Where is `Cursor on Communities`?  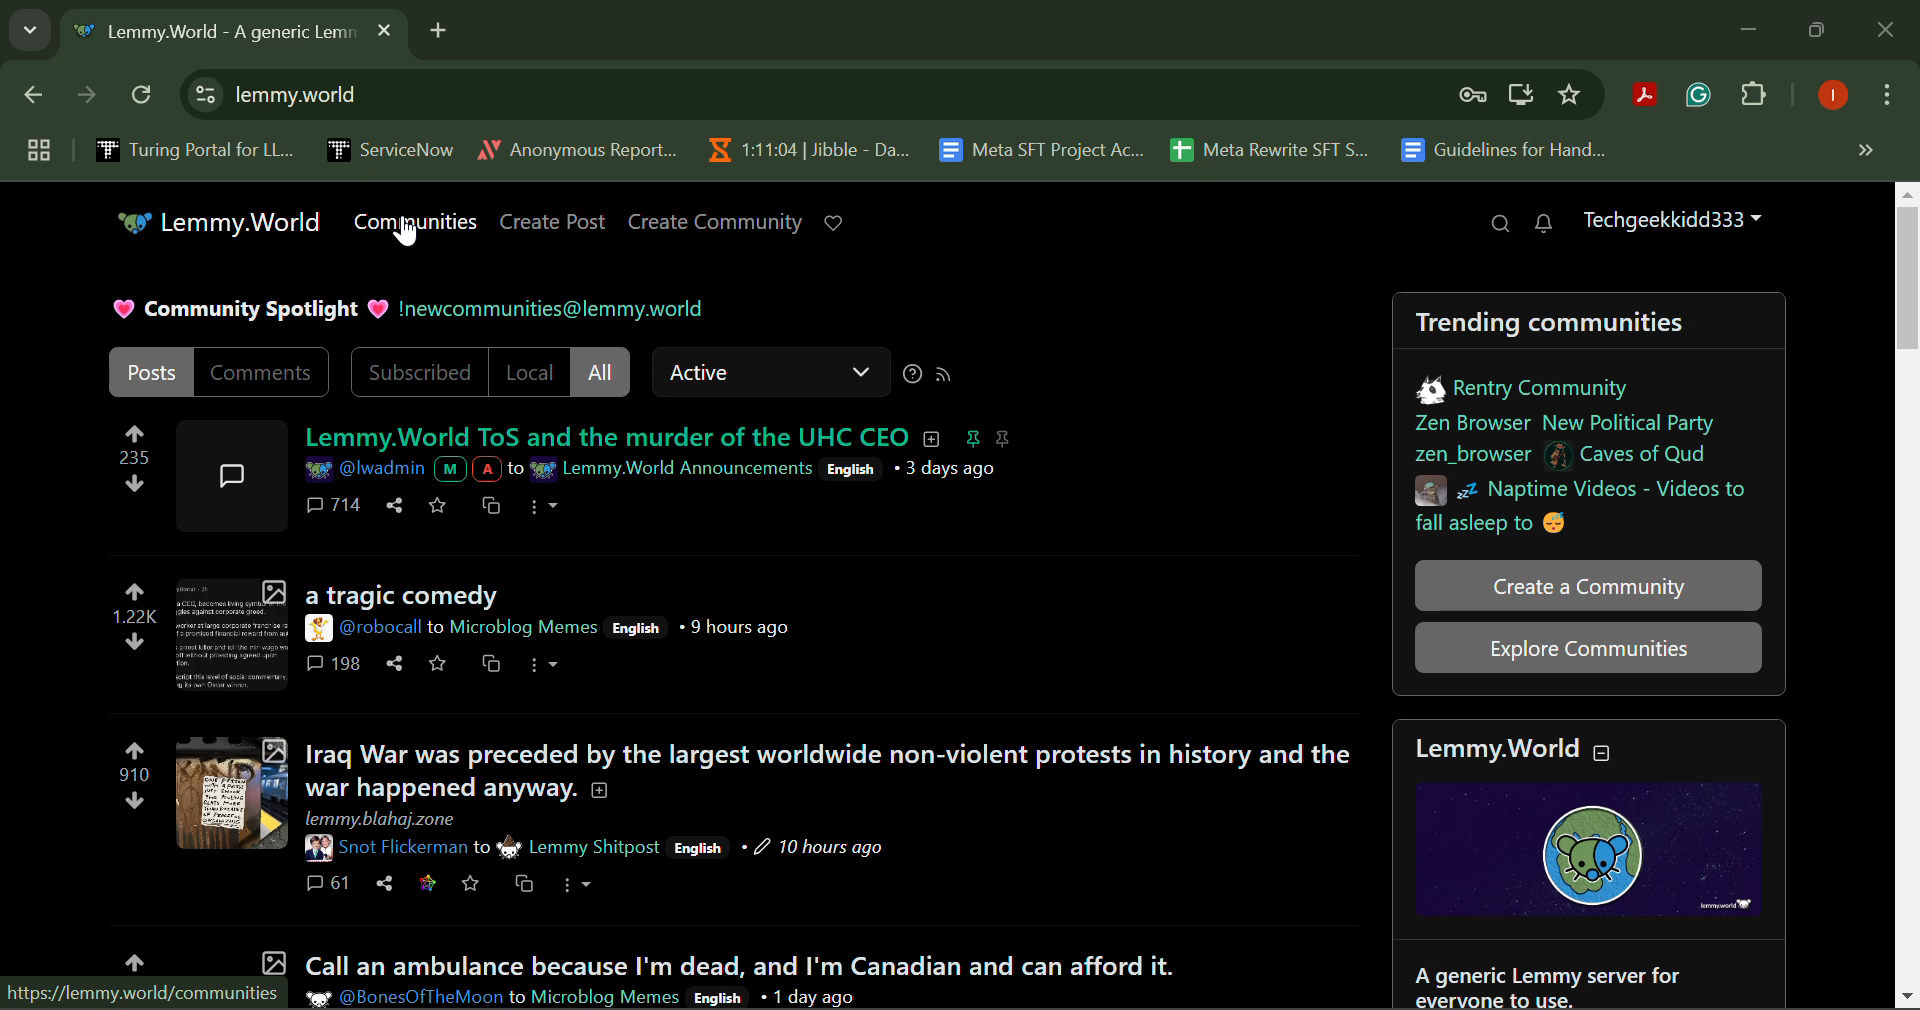
Cursor on Communities is located at coordinates (408, 234).